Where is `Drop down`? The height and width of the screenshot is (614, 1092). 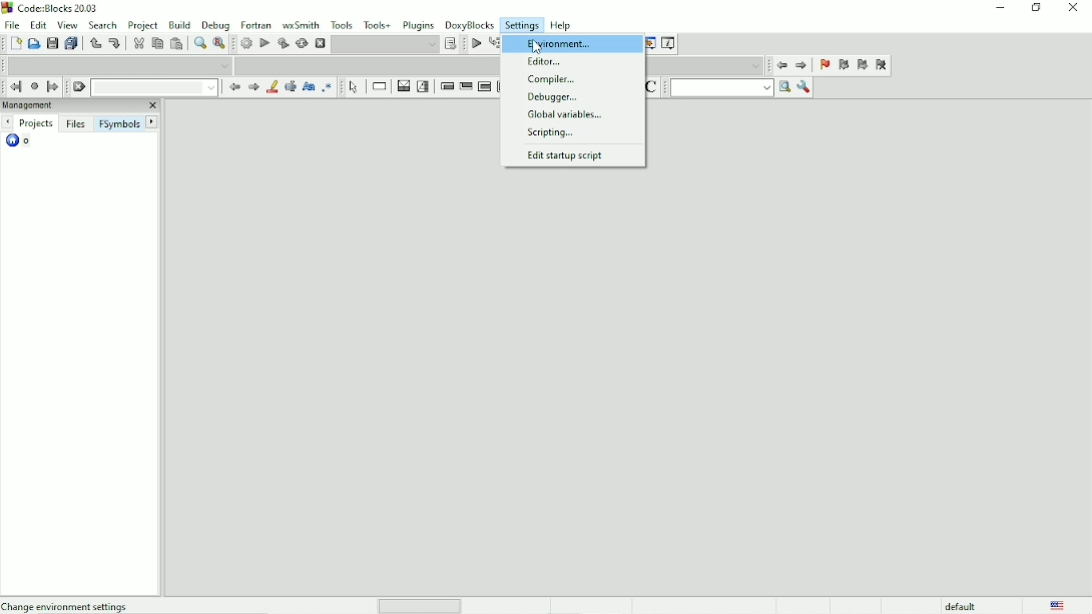
Drop down is located at coordinates (119, 66).